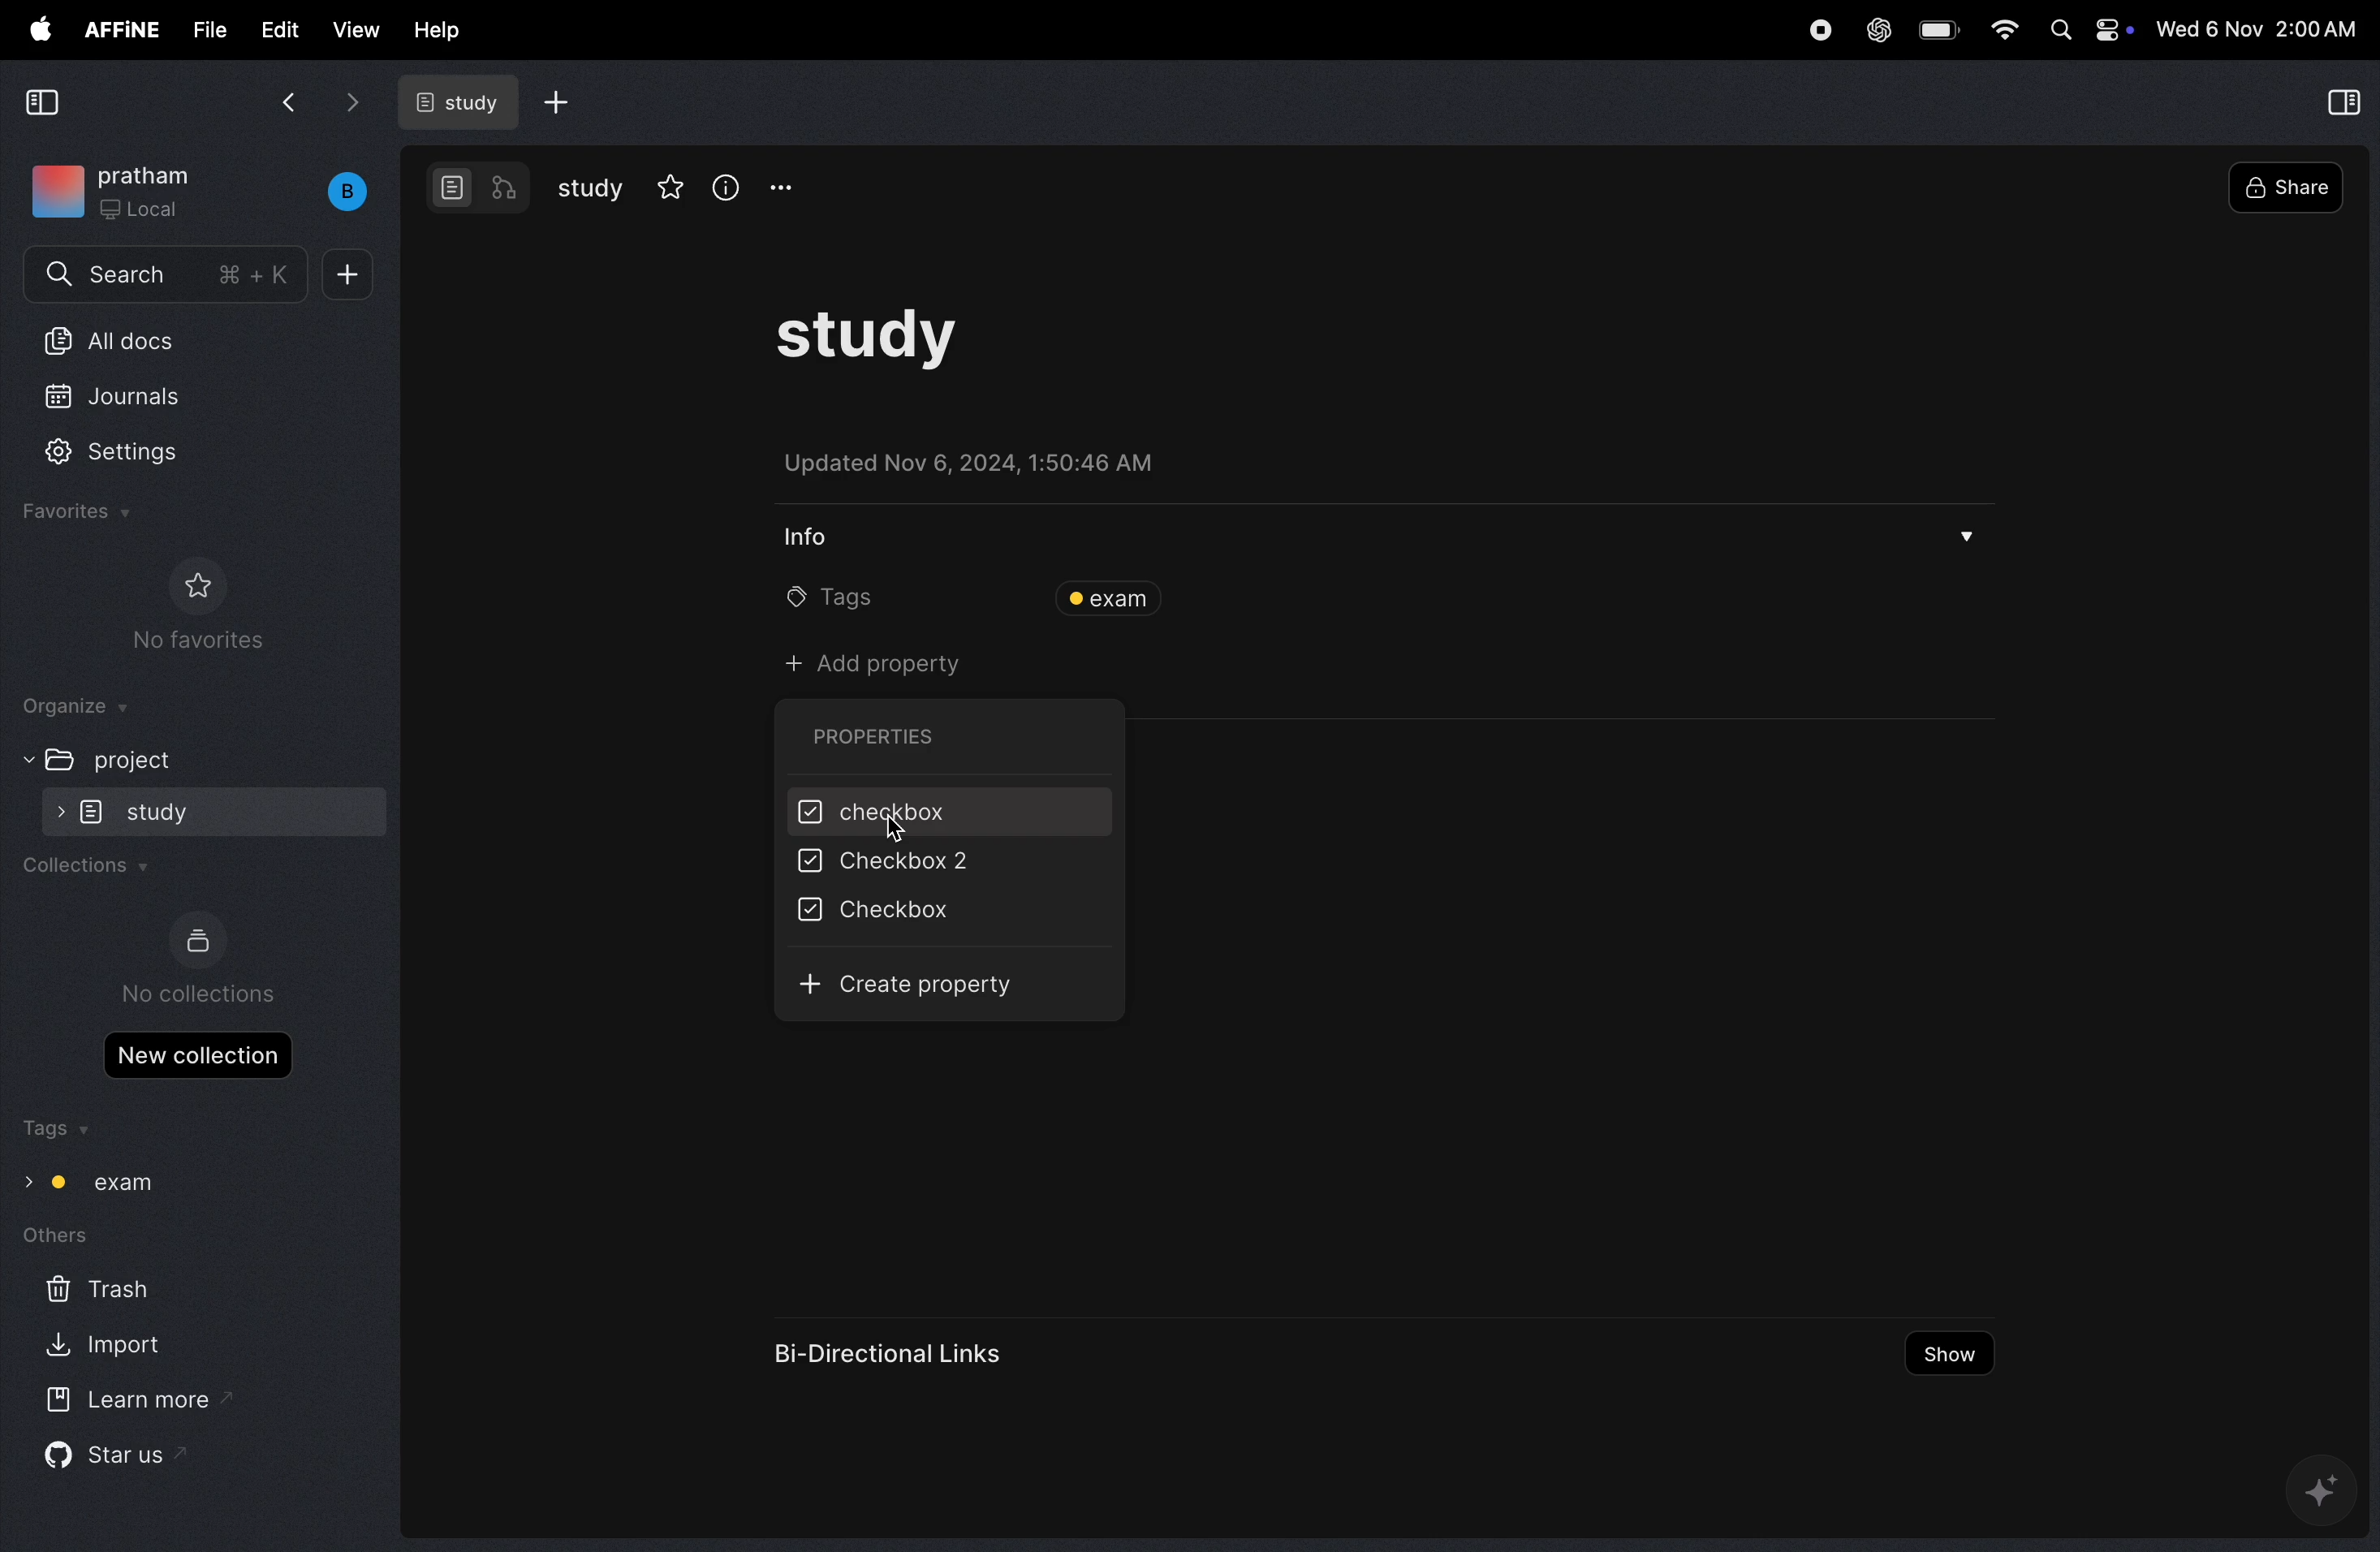 Image resolution: width=2380 pixels, height=1552 pixels. What do you see at coordinates (2087, 34) in the screenshot?
I see `Apple widgets` at bounding box center [2087, 34].